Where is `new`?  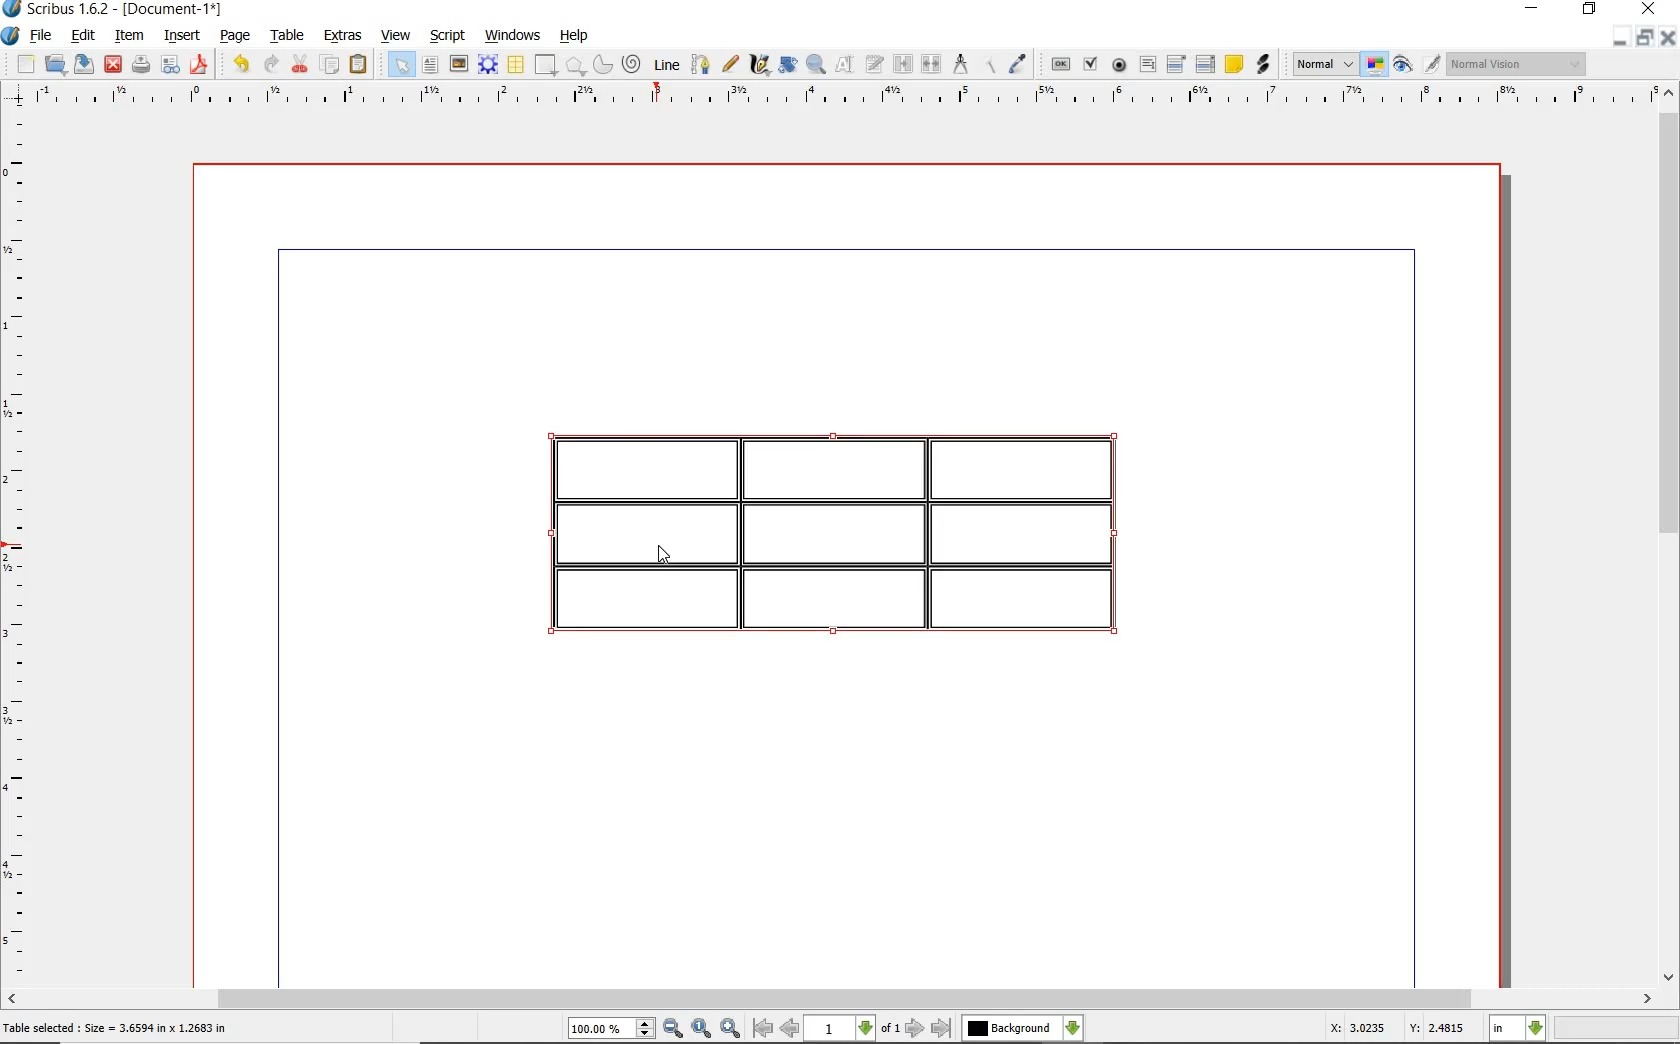
new is located at coordinates (24, 64).